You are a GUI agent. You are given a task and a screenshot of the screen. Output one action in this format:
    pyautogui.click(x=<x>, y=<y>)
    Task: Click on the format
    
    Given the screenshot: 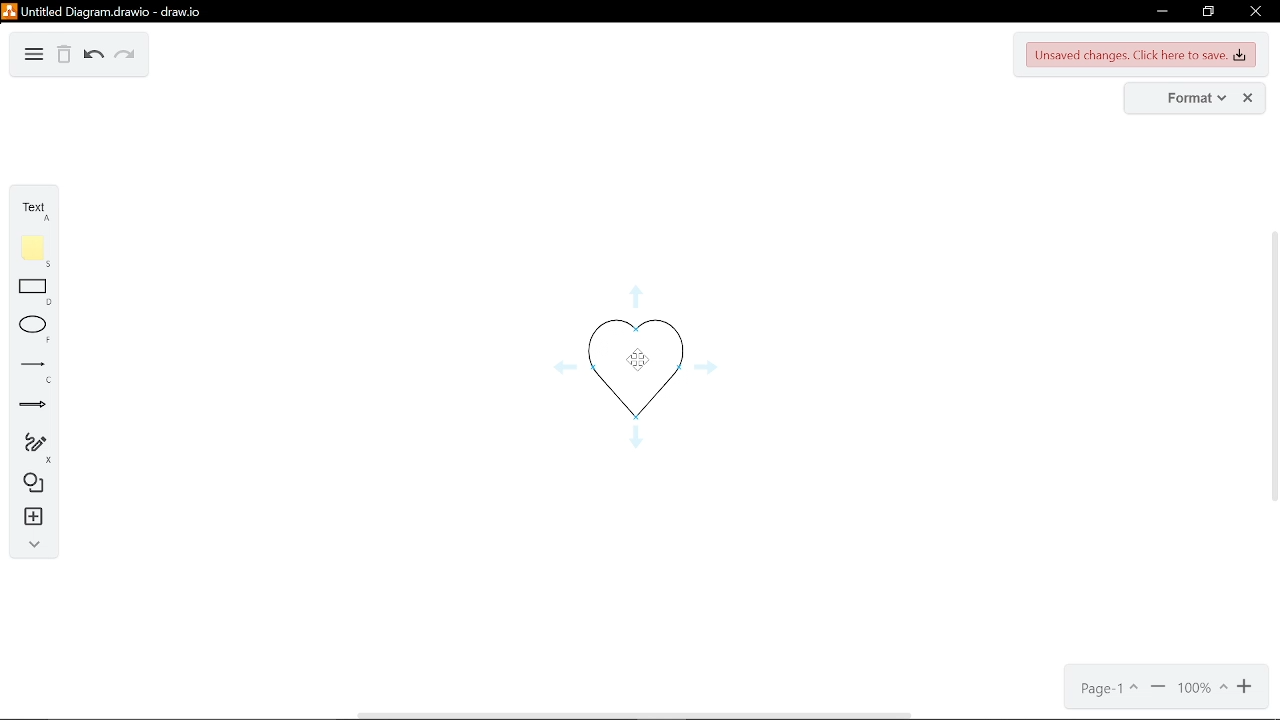 What is the action you would take?
    pyautogui.click(x=1186, y=100)
    